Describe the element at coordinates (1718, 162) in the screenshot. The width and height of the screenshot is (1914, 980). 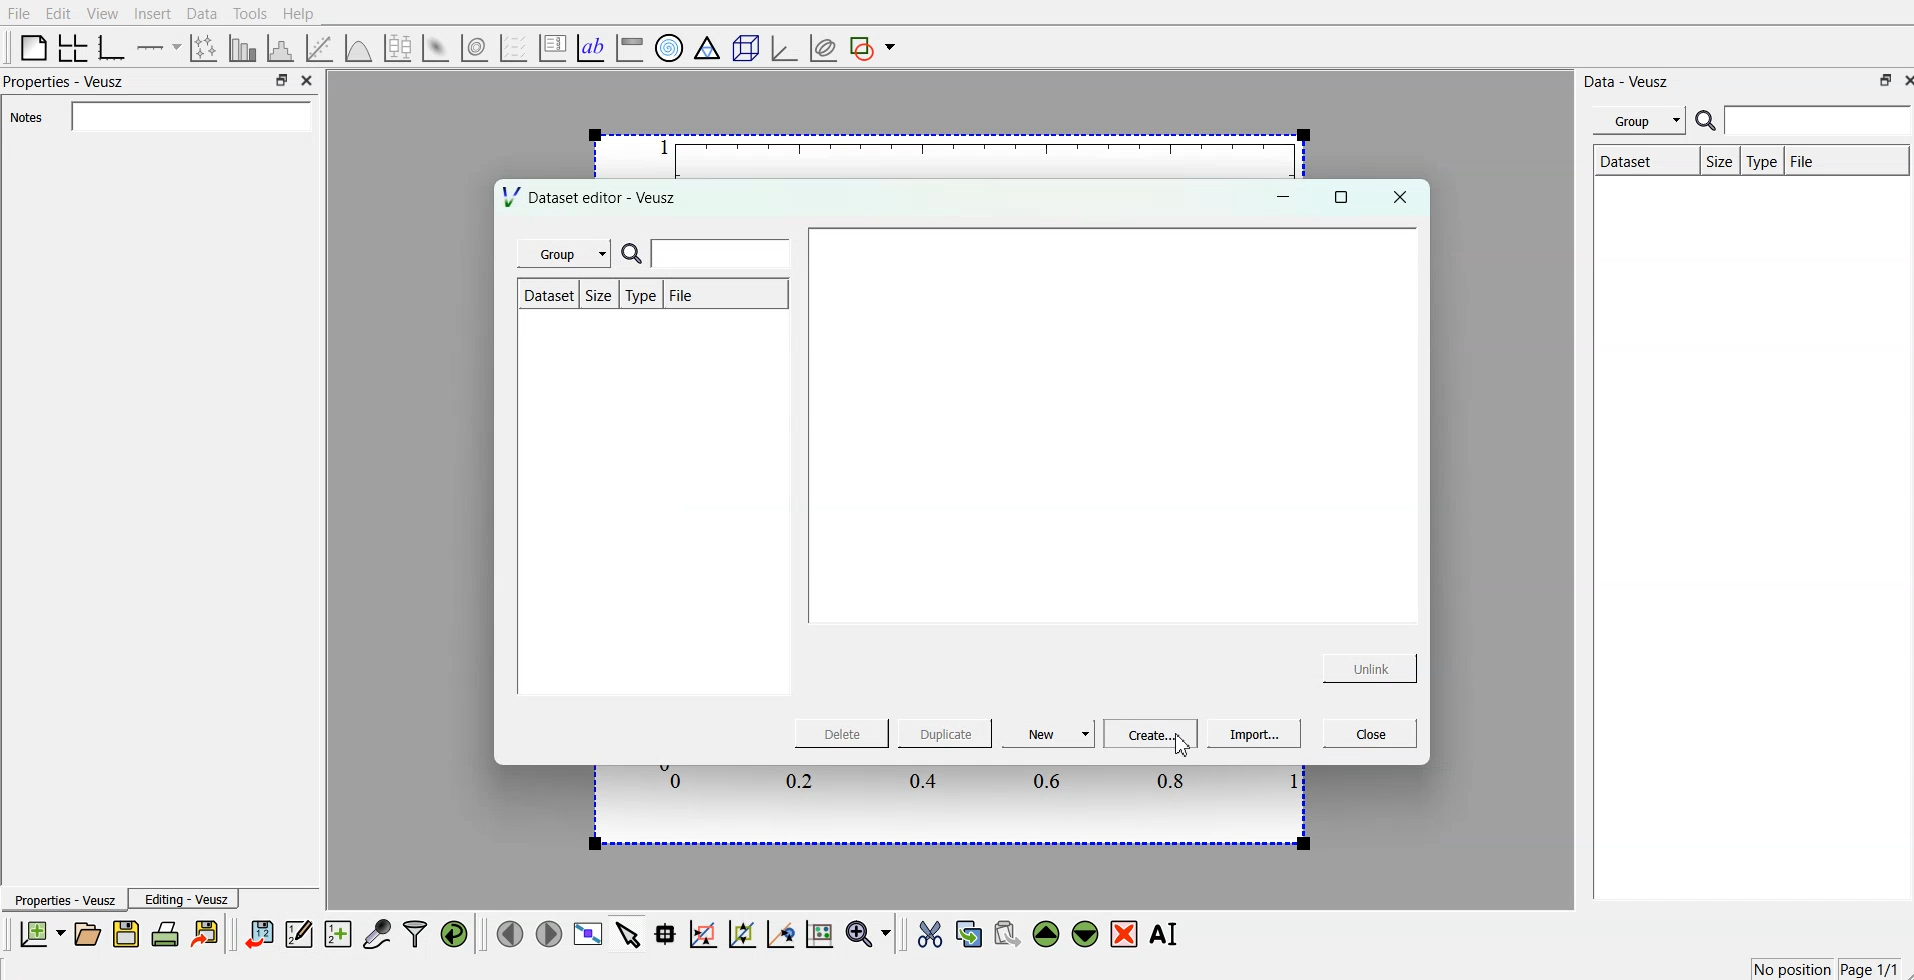
I see `Size` at that location.